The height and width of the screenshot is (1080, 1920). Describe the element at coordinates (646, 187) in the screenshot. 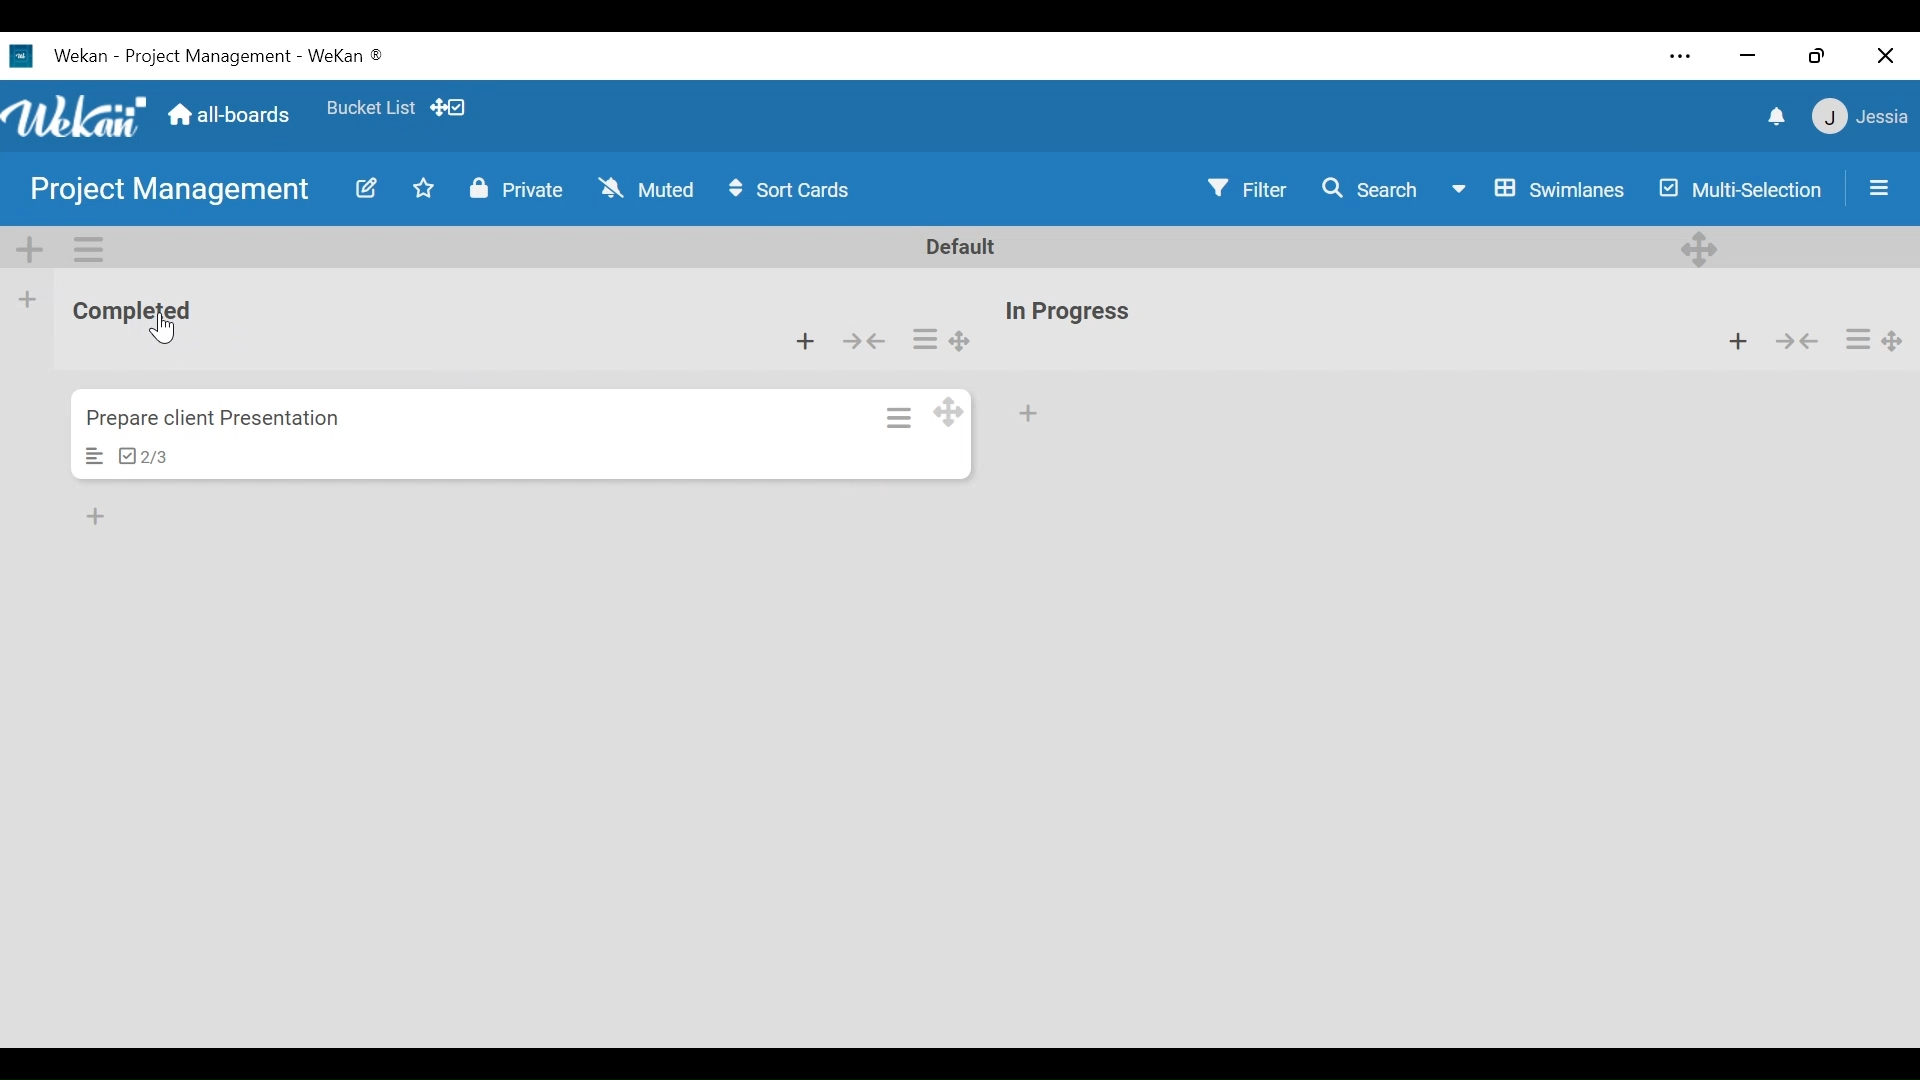

I see `Muted` at that location.